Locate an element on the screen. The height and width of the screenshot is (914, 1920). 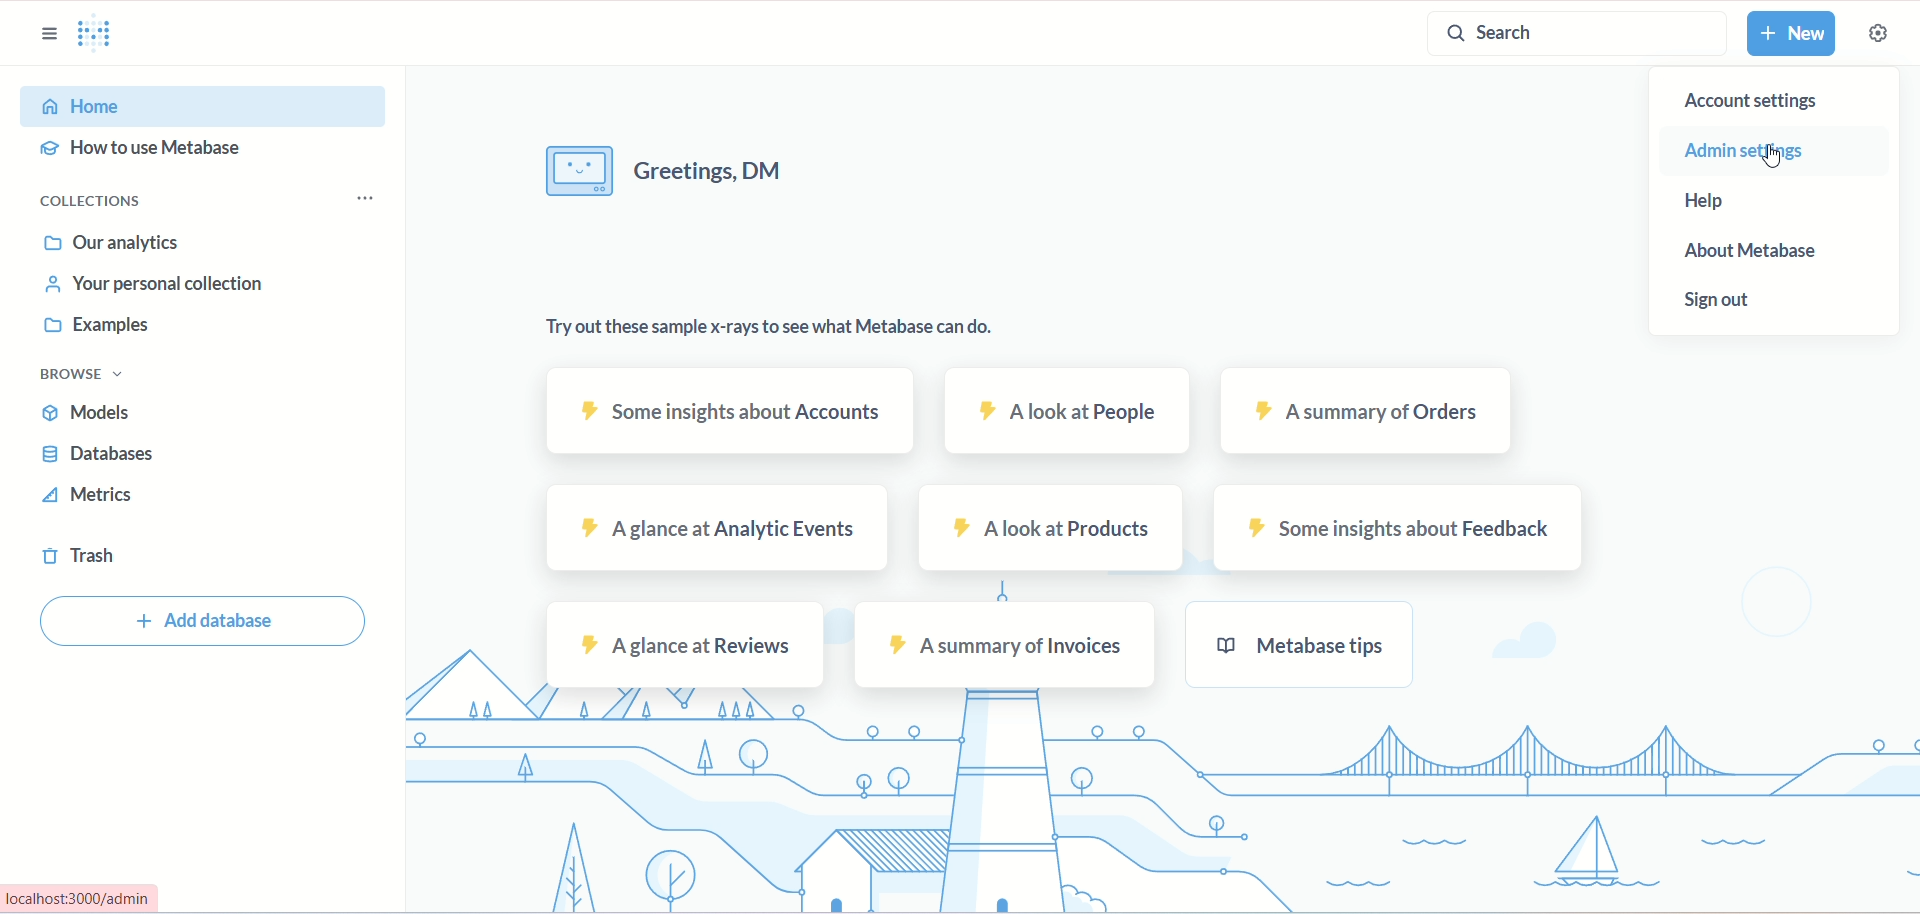
collections is located at coordinates (213, 204).